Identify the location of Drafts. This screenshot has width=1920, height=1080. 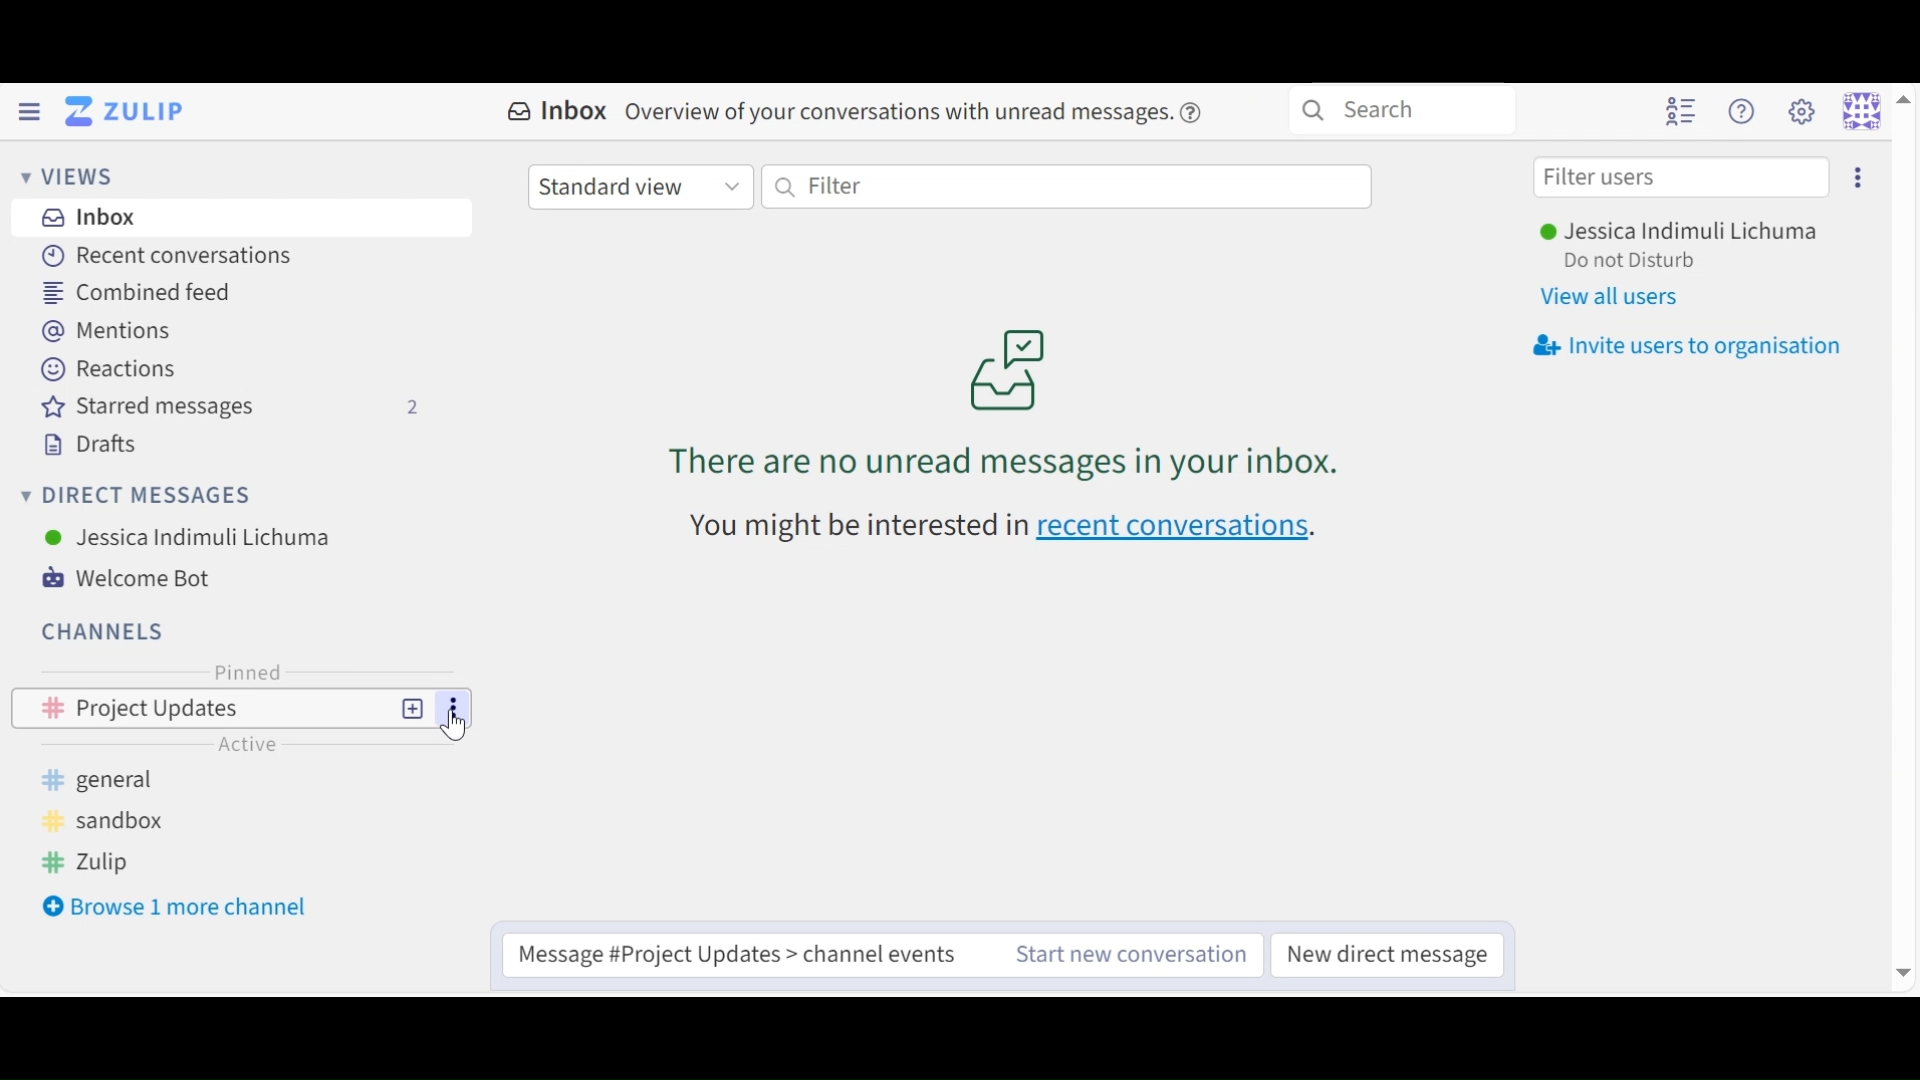
(93, 445).